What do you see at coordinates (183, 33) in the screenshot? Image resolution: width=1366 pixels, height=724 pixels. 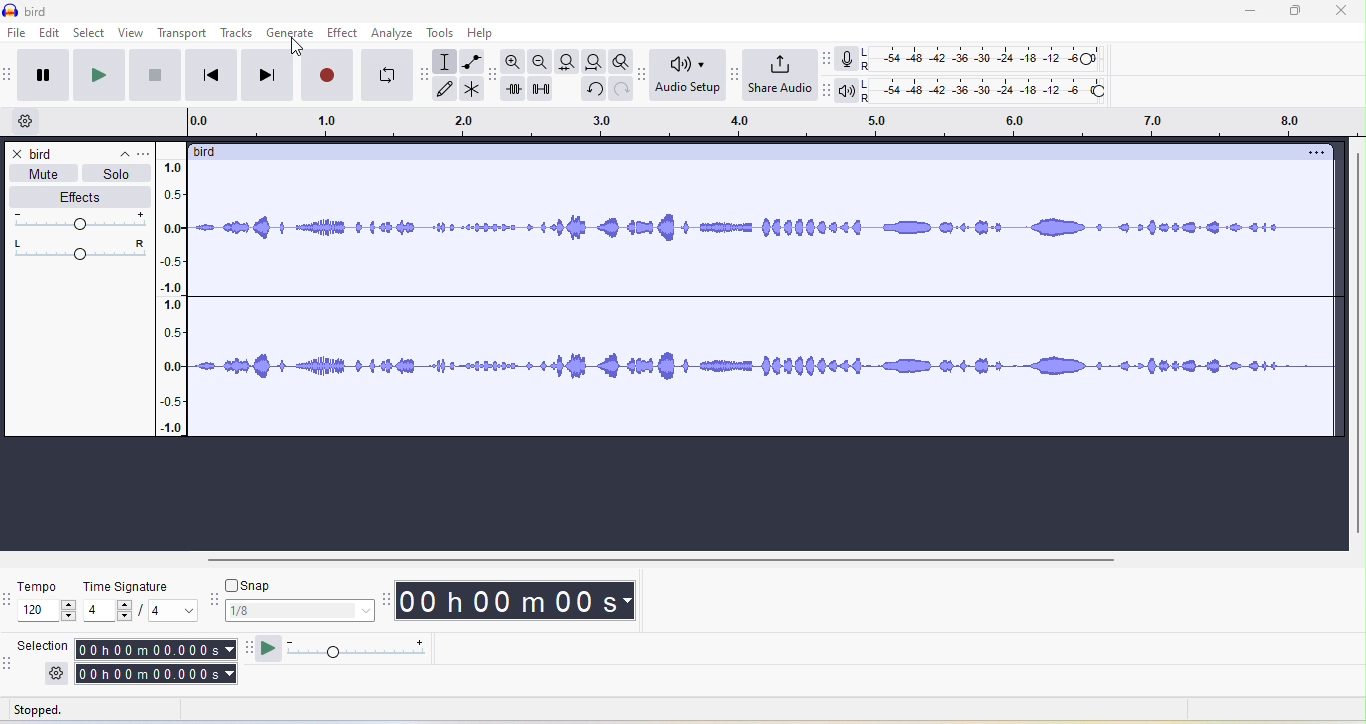 I see `transport` at bounding box center [183, 33].